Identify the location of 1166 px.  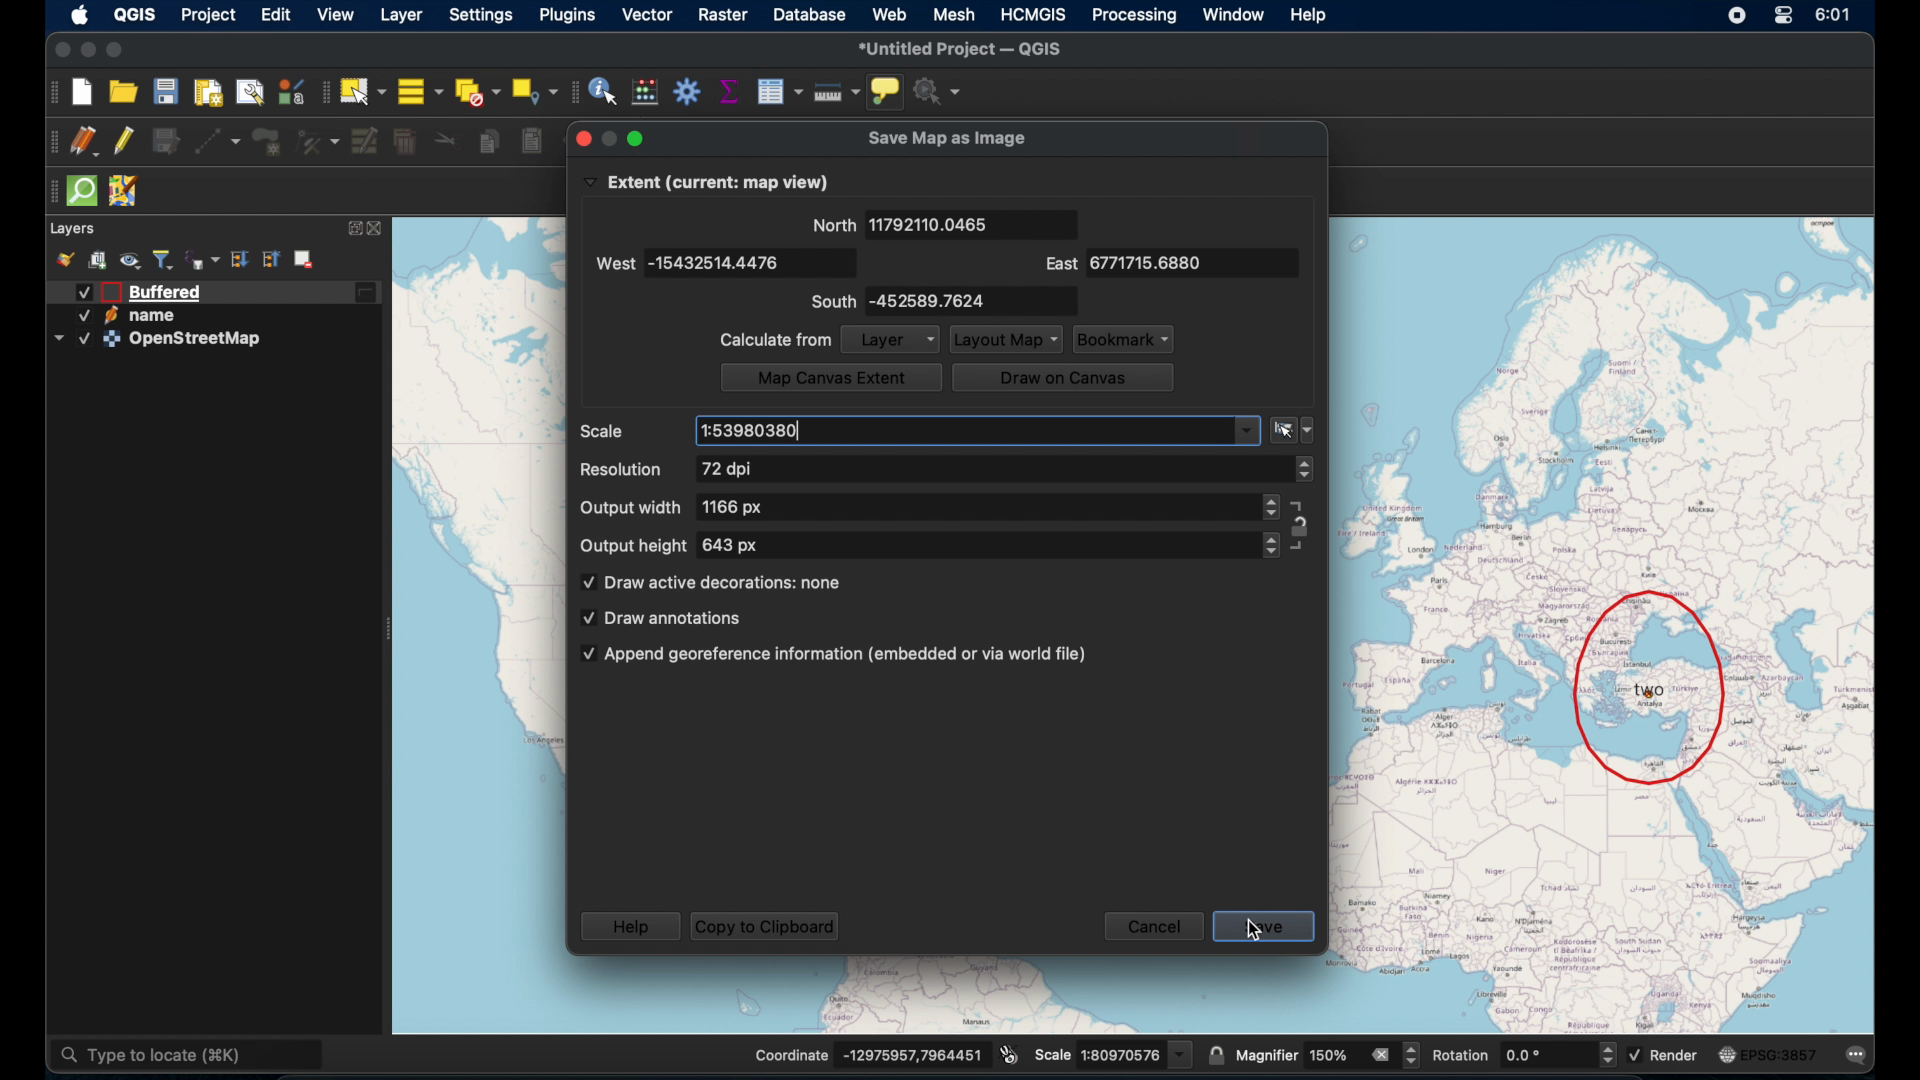
(734, 508).